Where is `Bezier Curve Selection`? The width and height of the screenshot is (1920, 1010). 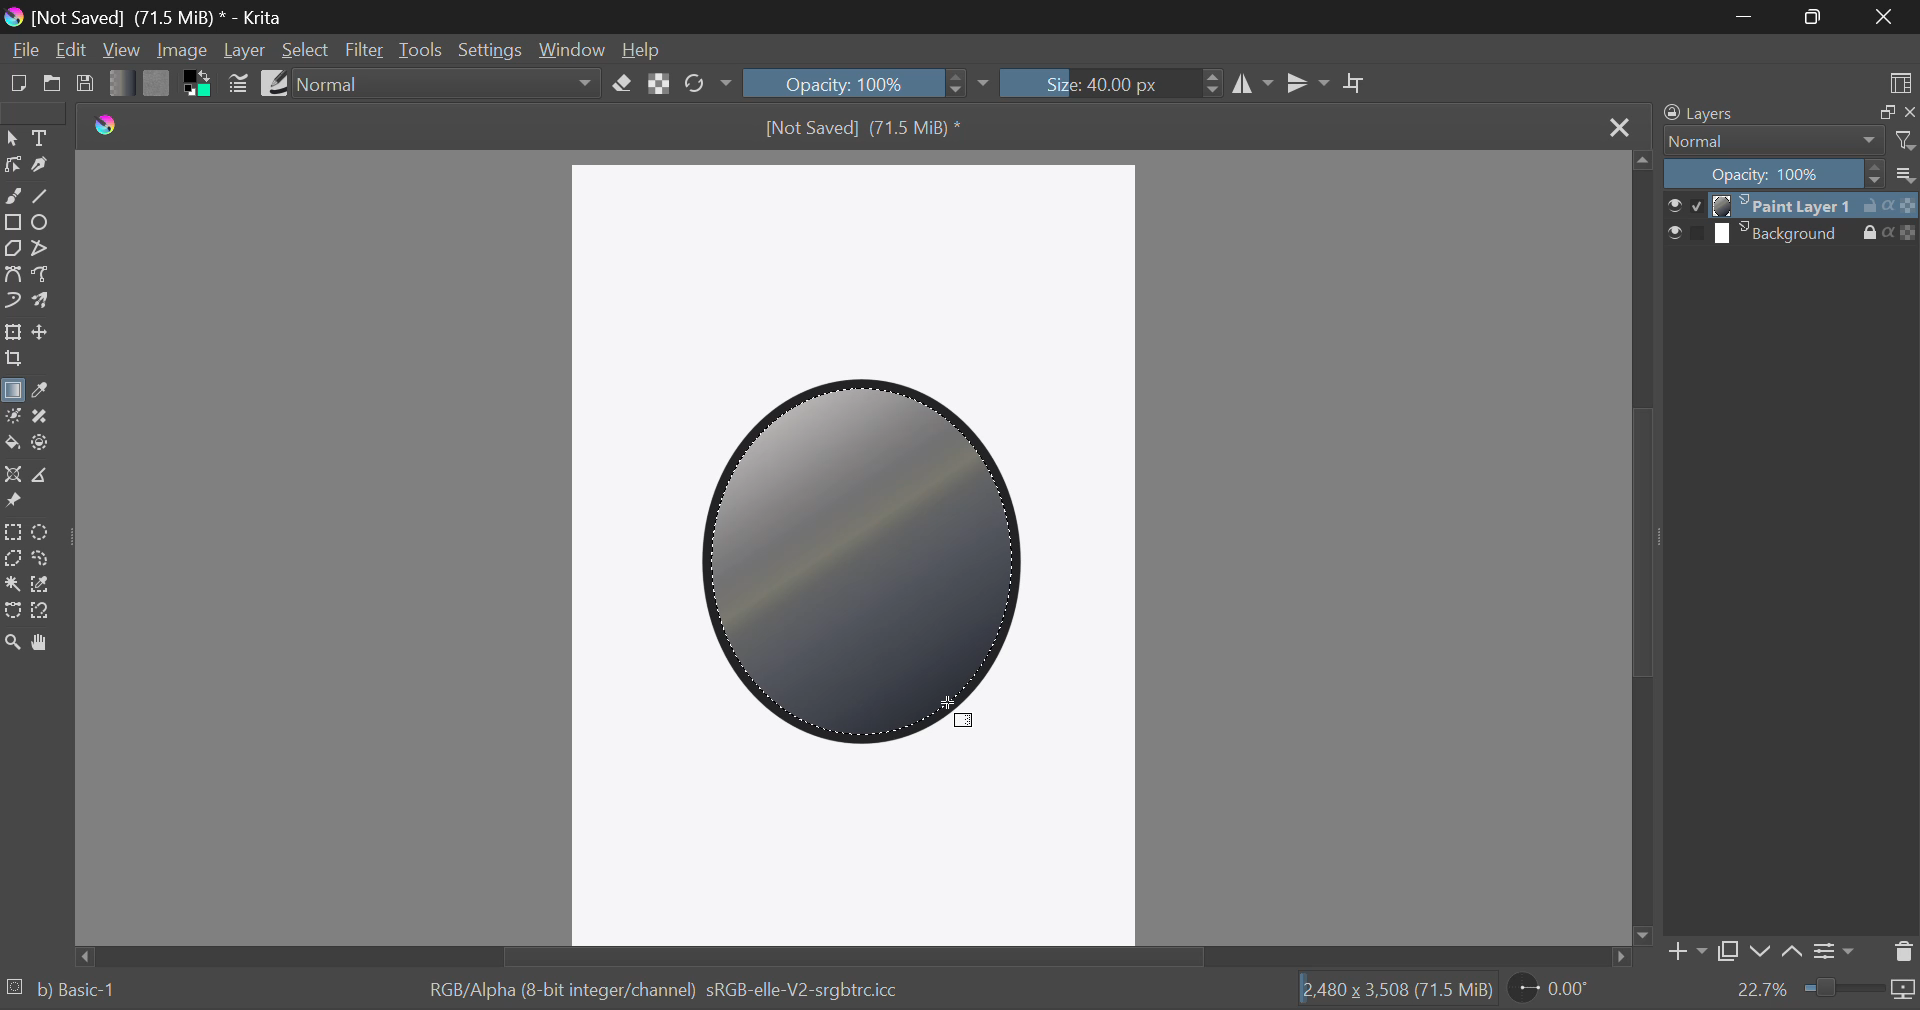 Bezier Curve Selection is located at coordinates (13, 613).